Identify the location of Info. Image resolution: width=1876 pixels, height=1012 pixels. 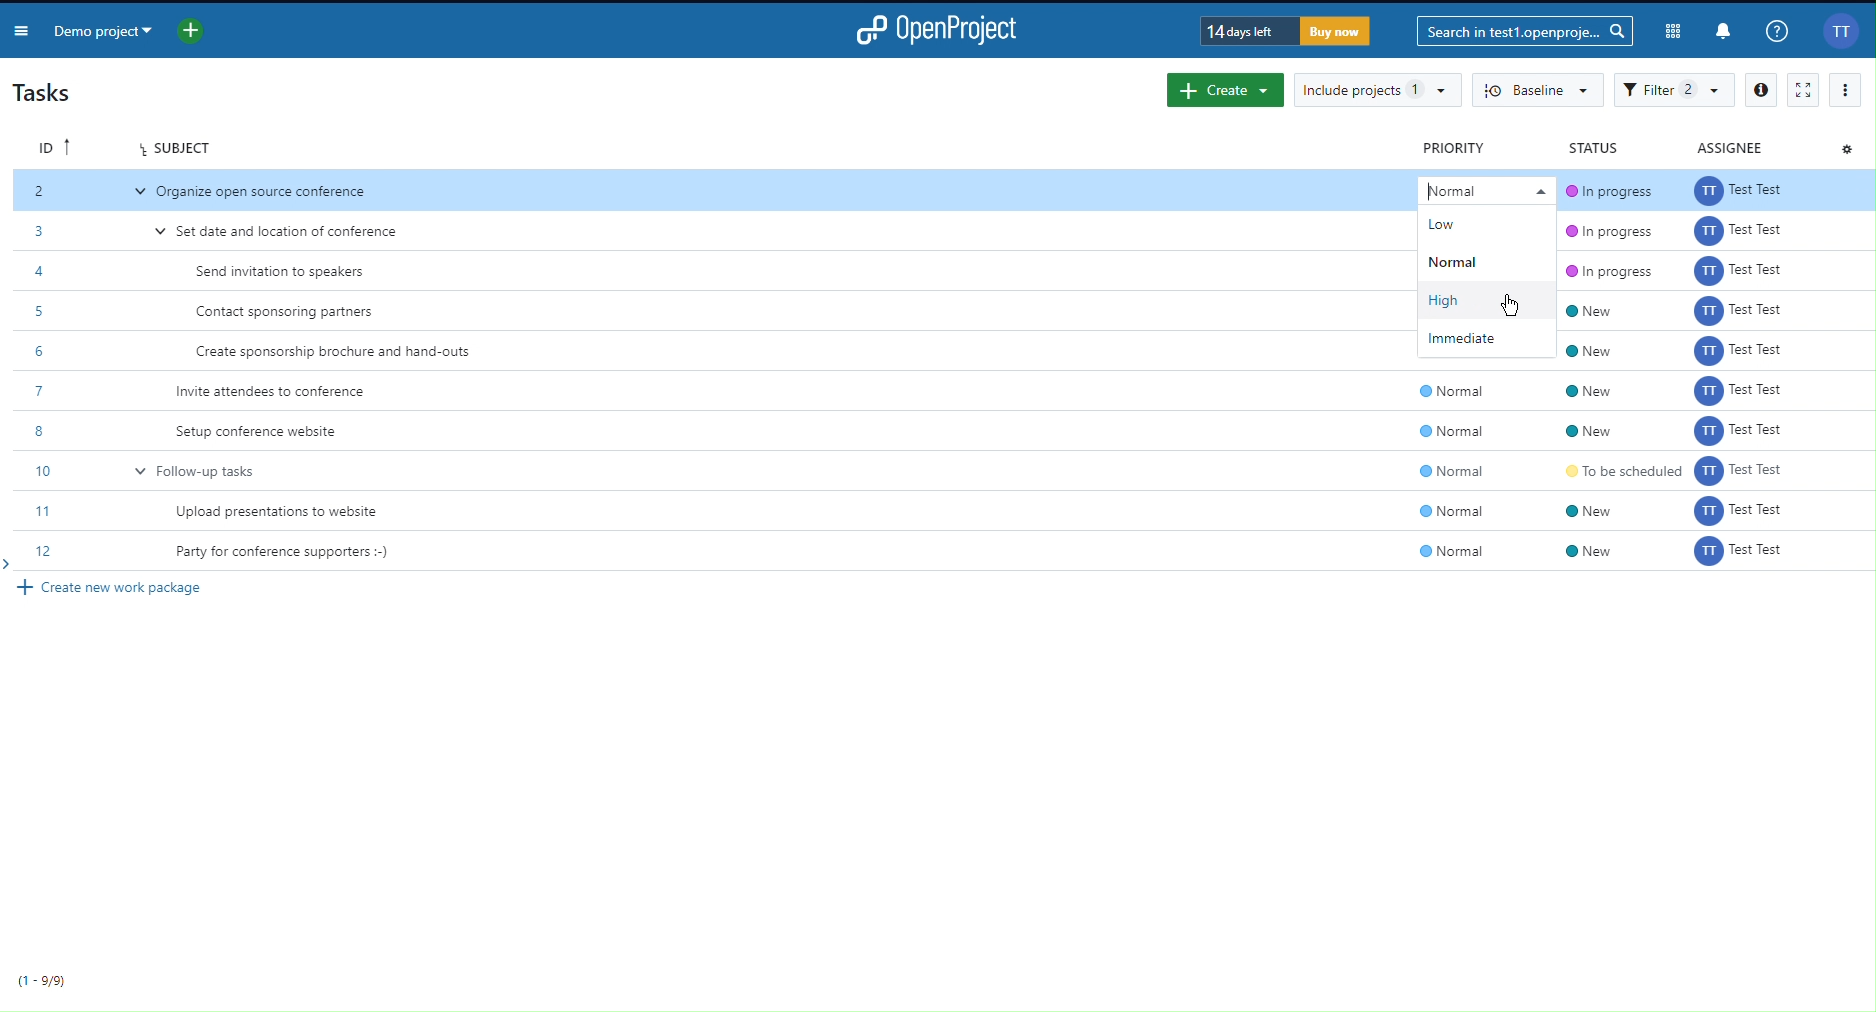
(1760, 89).